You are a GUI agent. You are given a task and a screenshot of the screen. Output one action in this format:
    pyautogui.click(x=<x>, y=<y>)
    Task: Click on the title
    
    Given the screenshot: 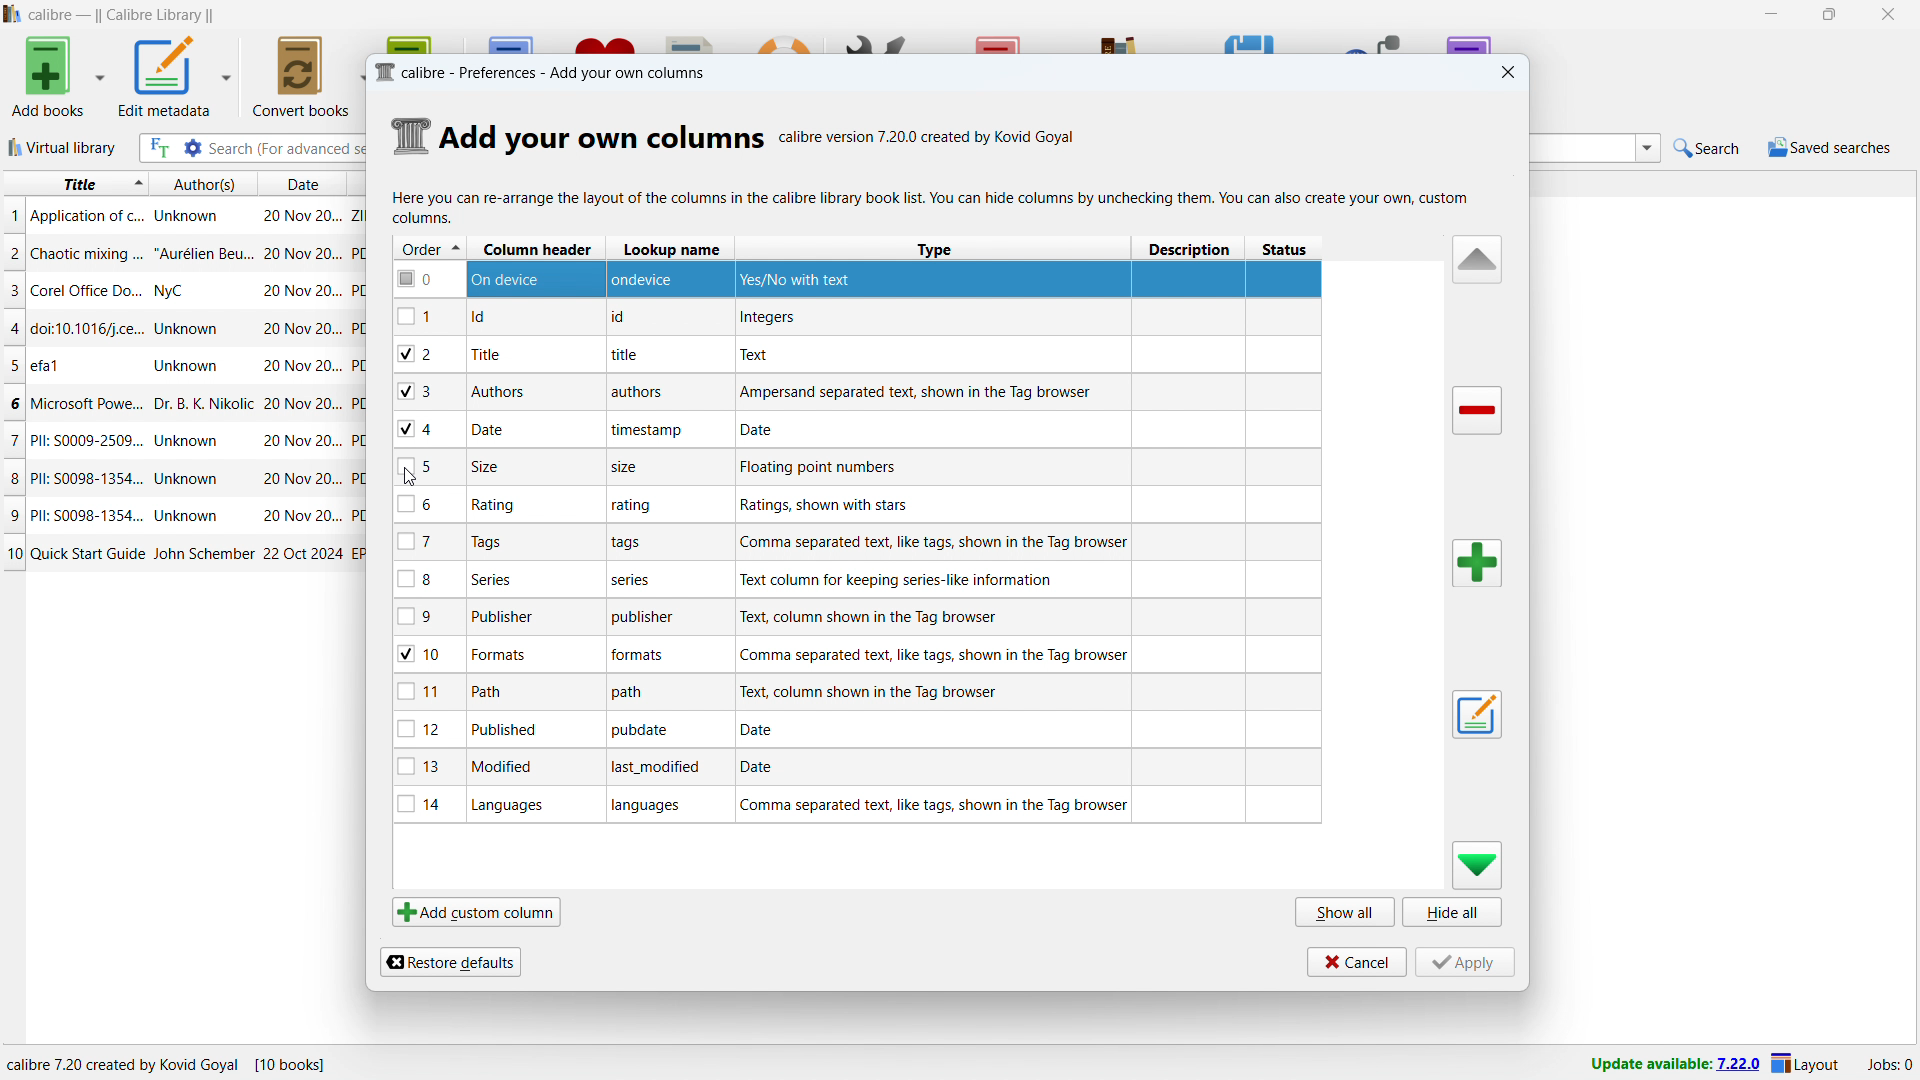 What is the action you would take?
    pyautogui.click(x=87, y=405)
    